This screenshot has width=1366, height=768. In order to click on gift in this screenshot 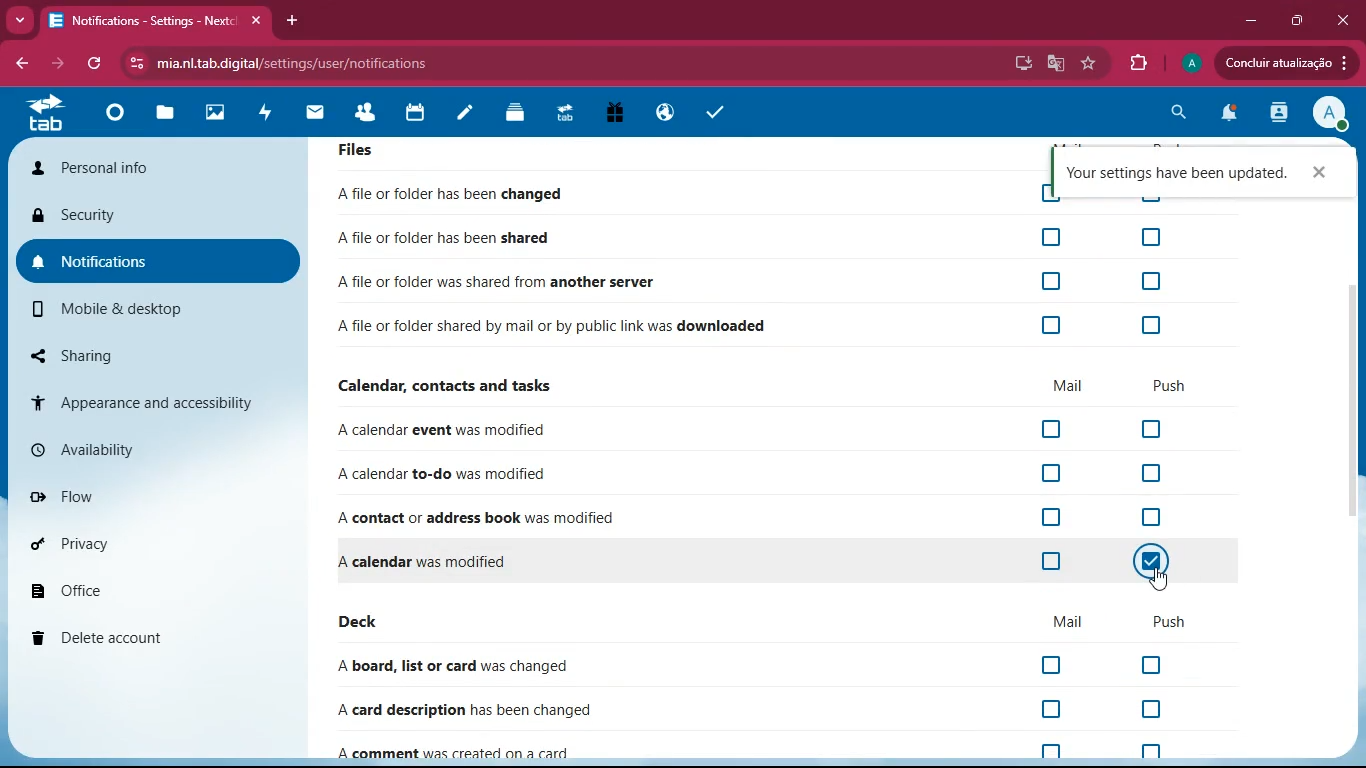, I will do `click(621, 114)`.